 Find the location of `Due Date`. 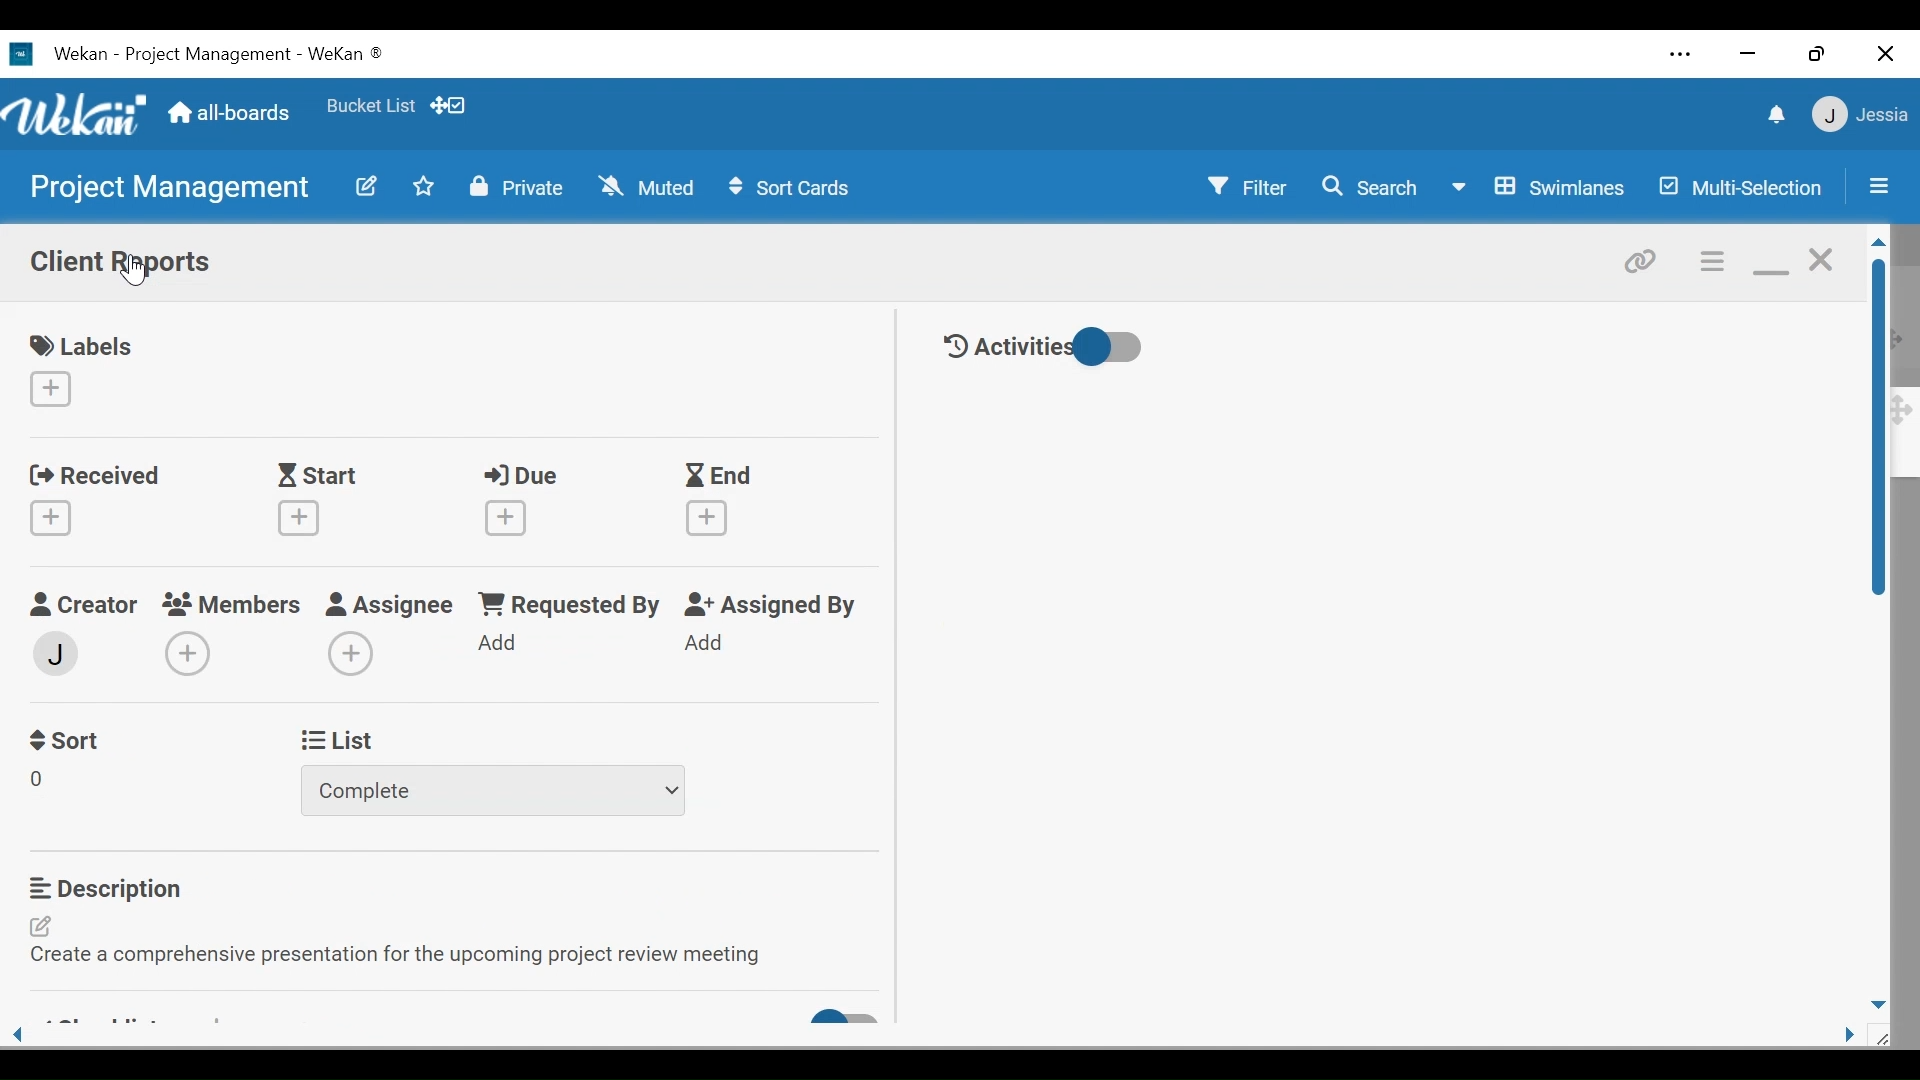

Due Date is located at coordinates (524, 477).